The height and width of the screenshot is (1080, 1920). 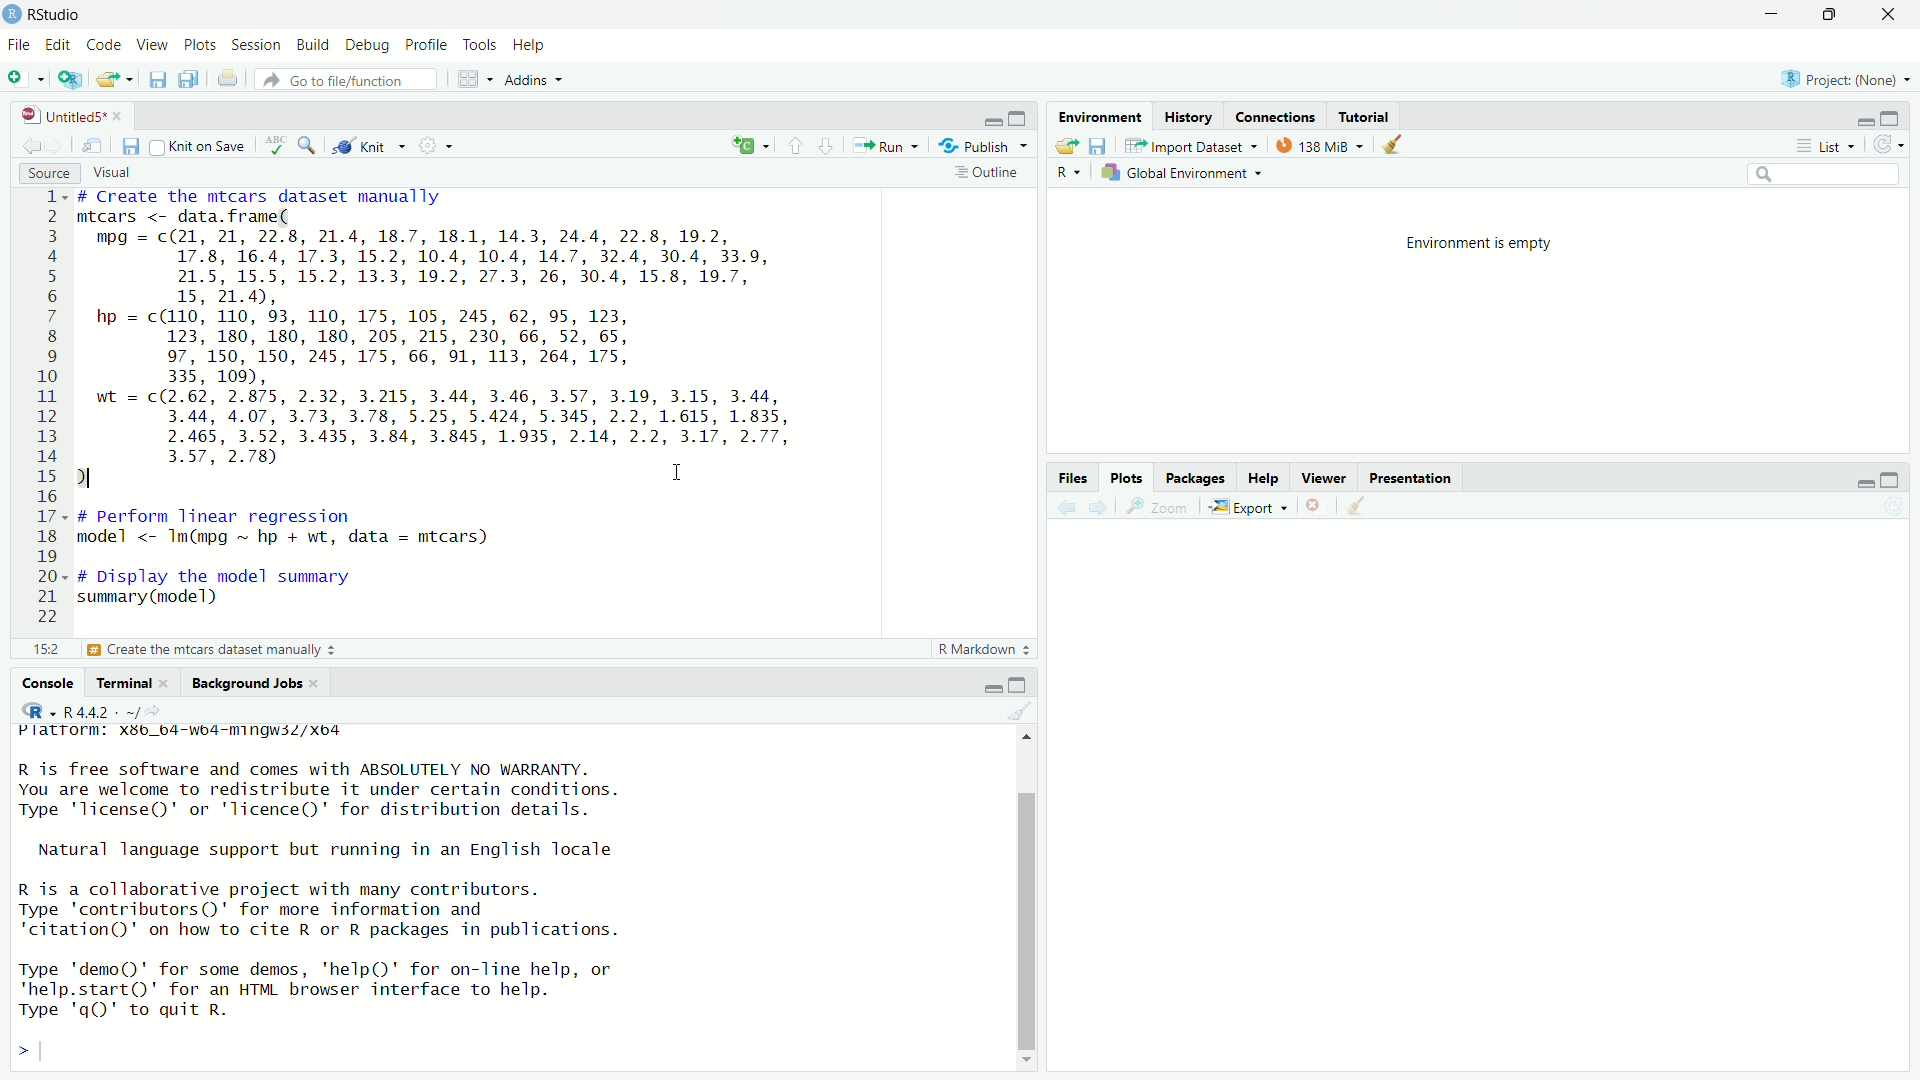 I want to click on refresh, so click(x=1891, y=145).